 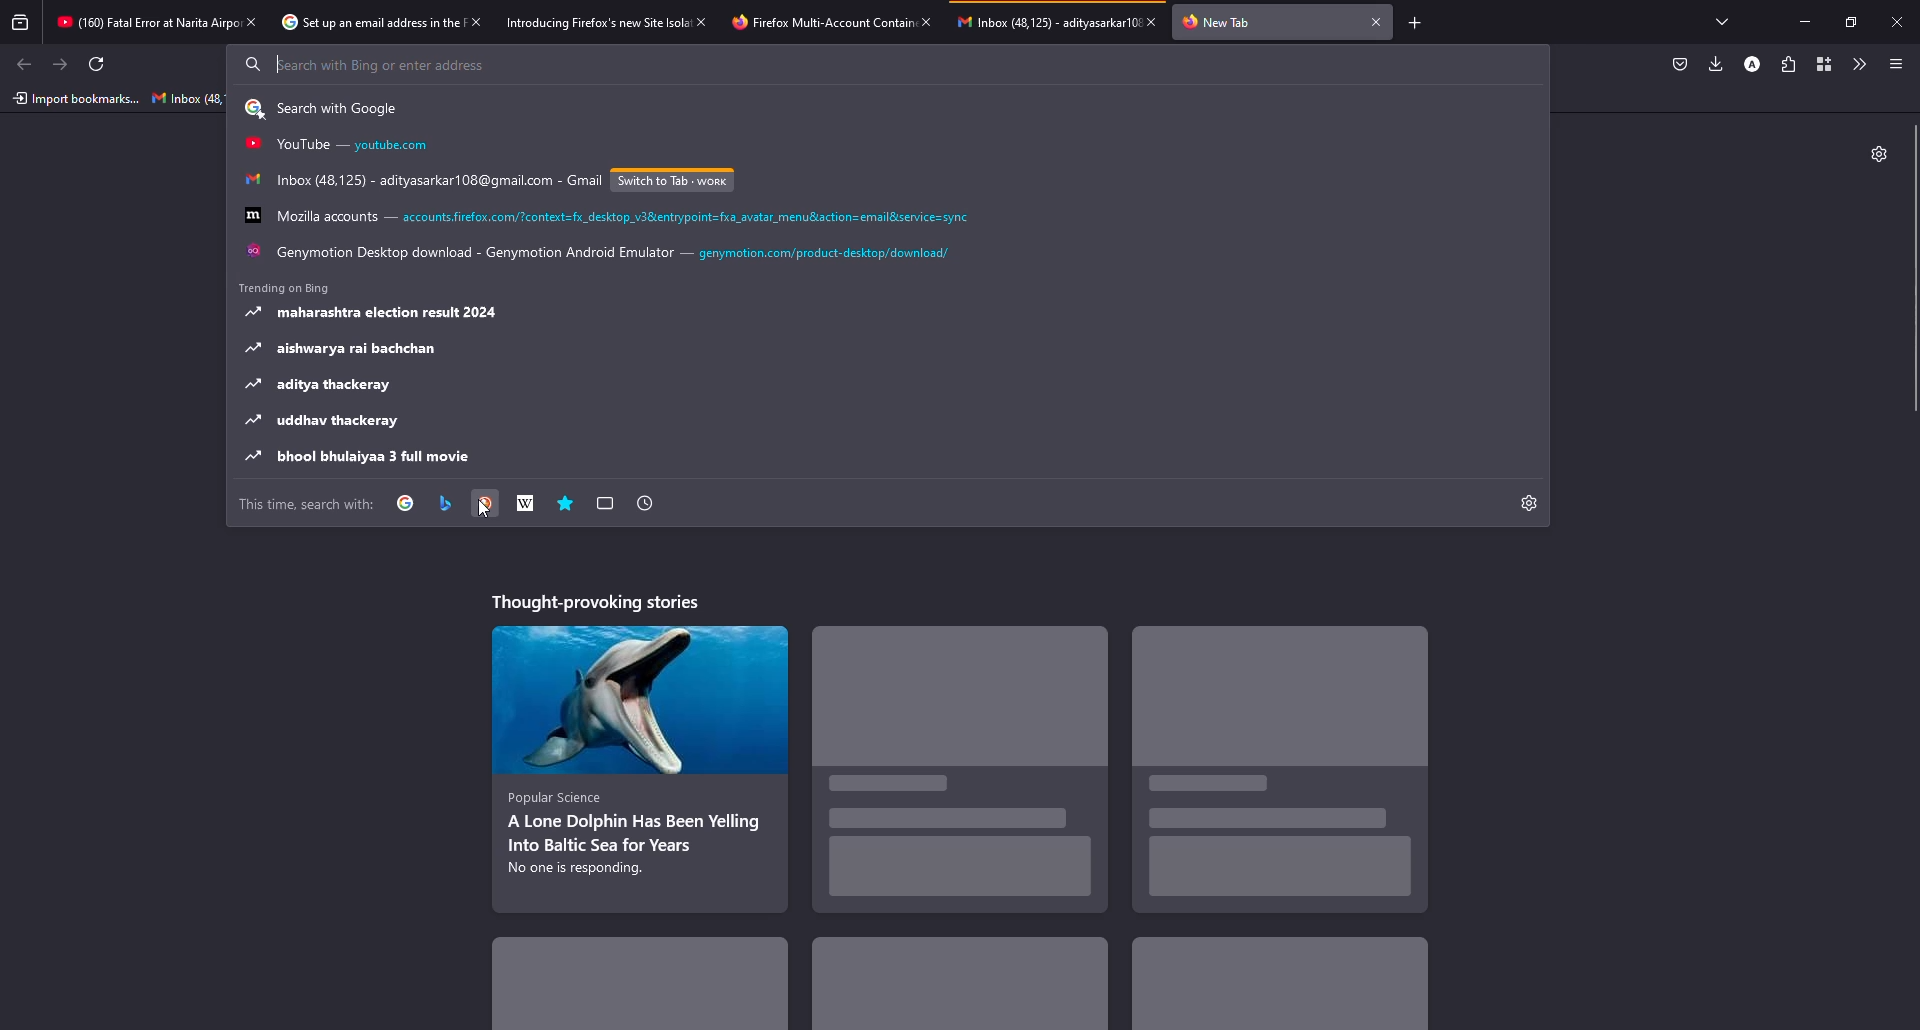 What do you see at coordinates (603, 255) in the screenshot?
I see `search options` at bounding box center [603, 255].